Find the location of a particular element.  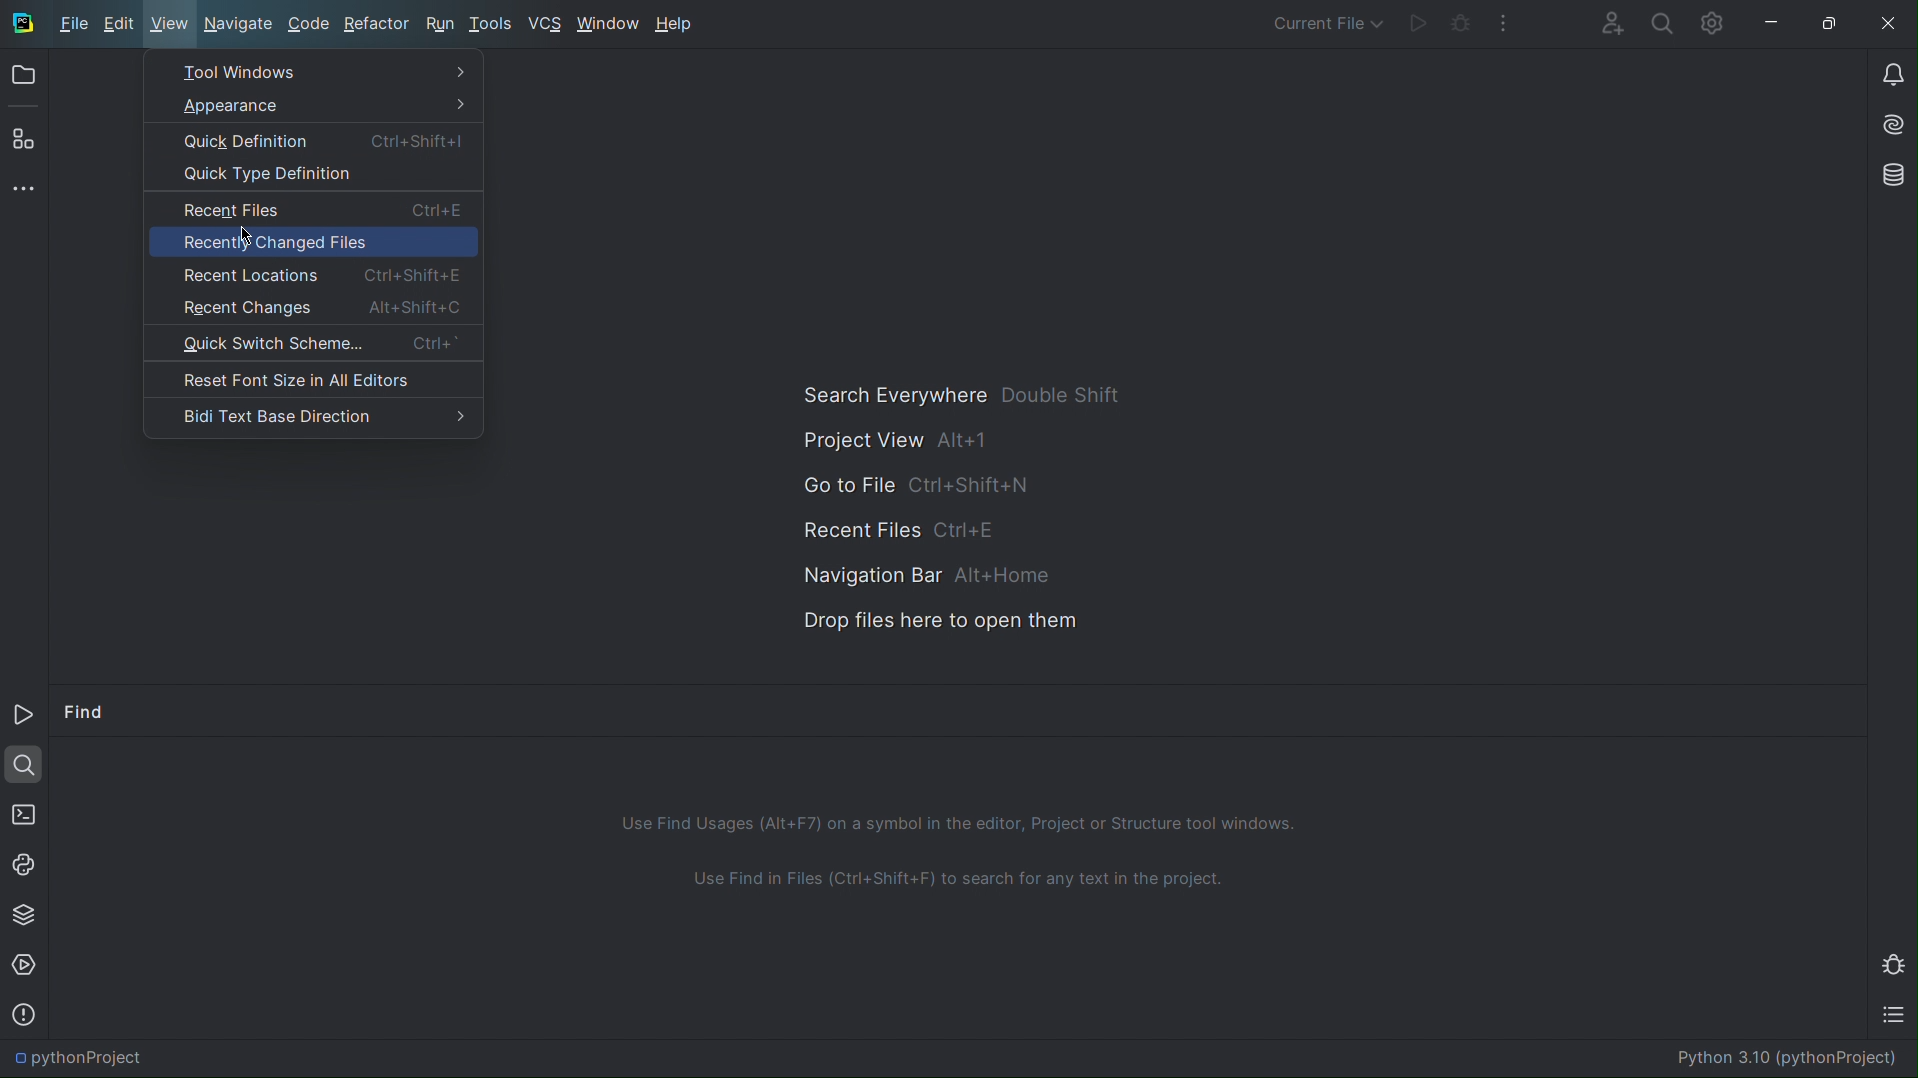

Problems is located at coordinates (23, 1013).